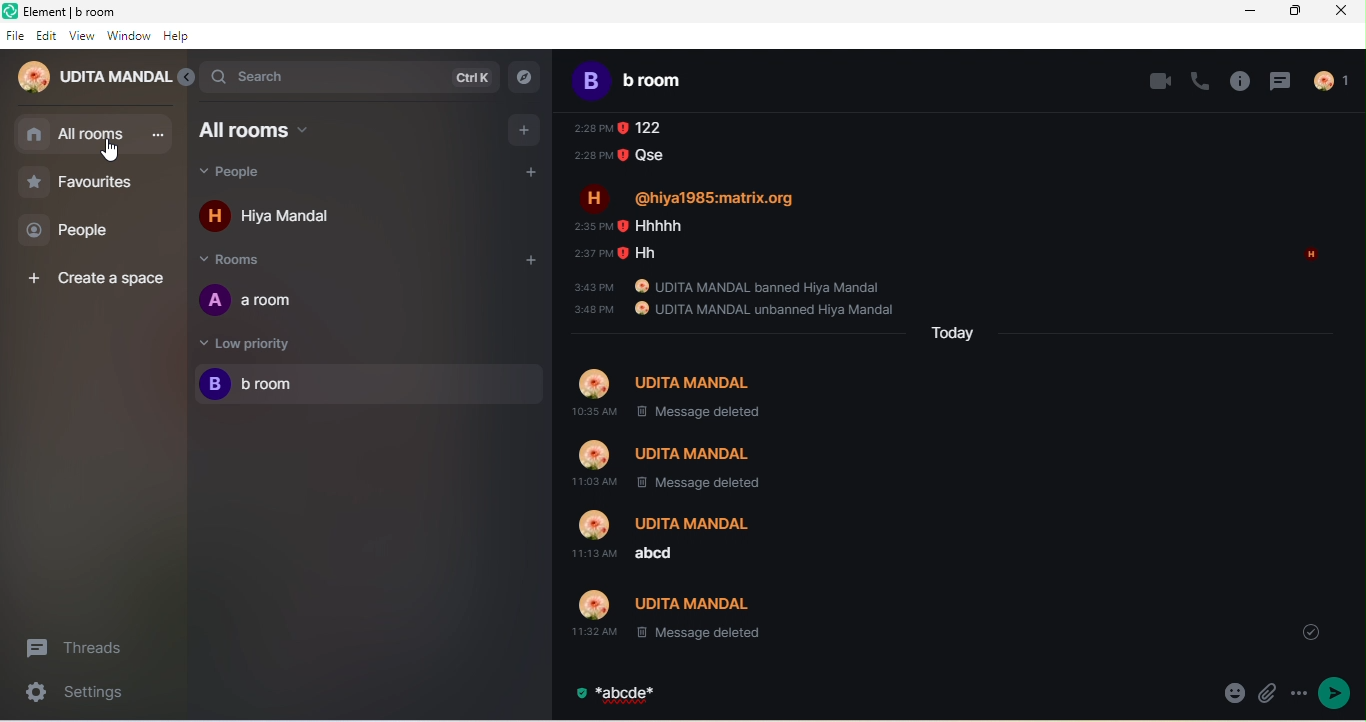  I want to click on thread, so click(1282, 81).